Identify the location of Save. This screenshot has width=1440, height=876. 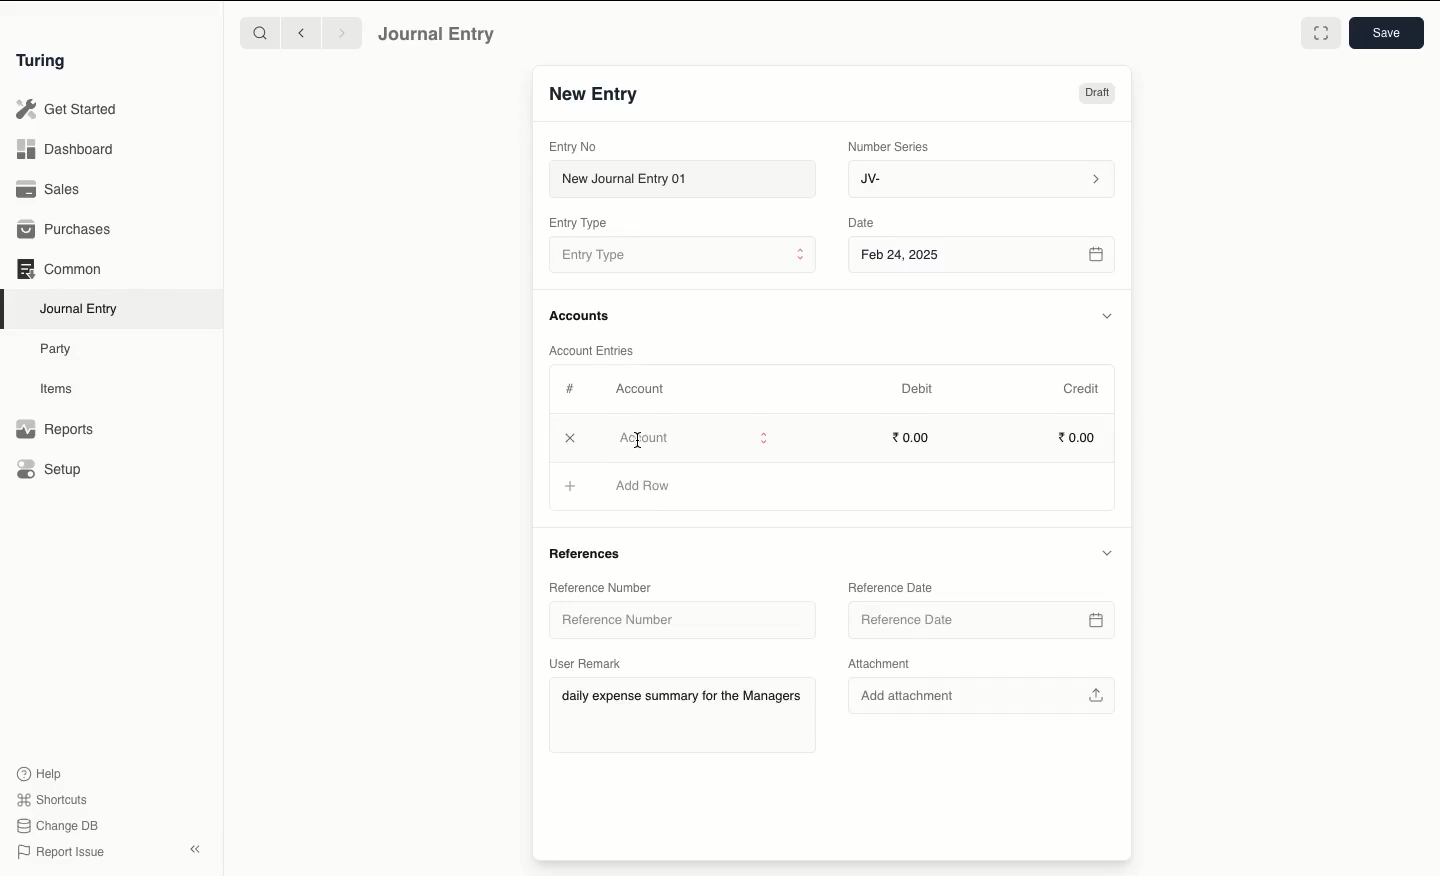
(1387, 33).